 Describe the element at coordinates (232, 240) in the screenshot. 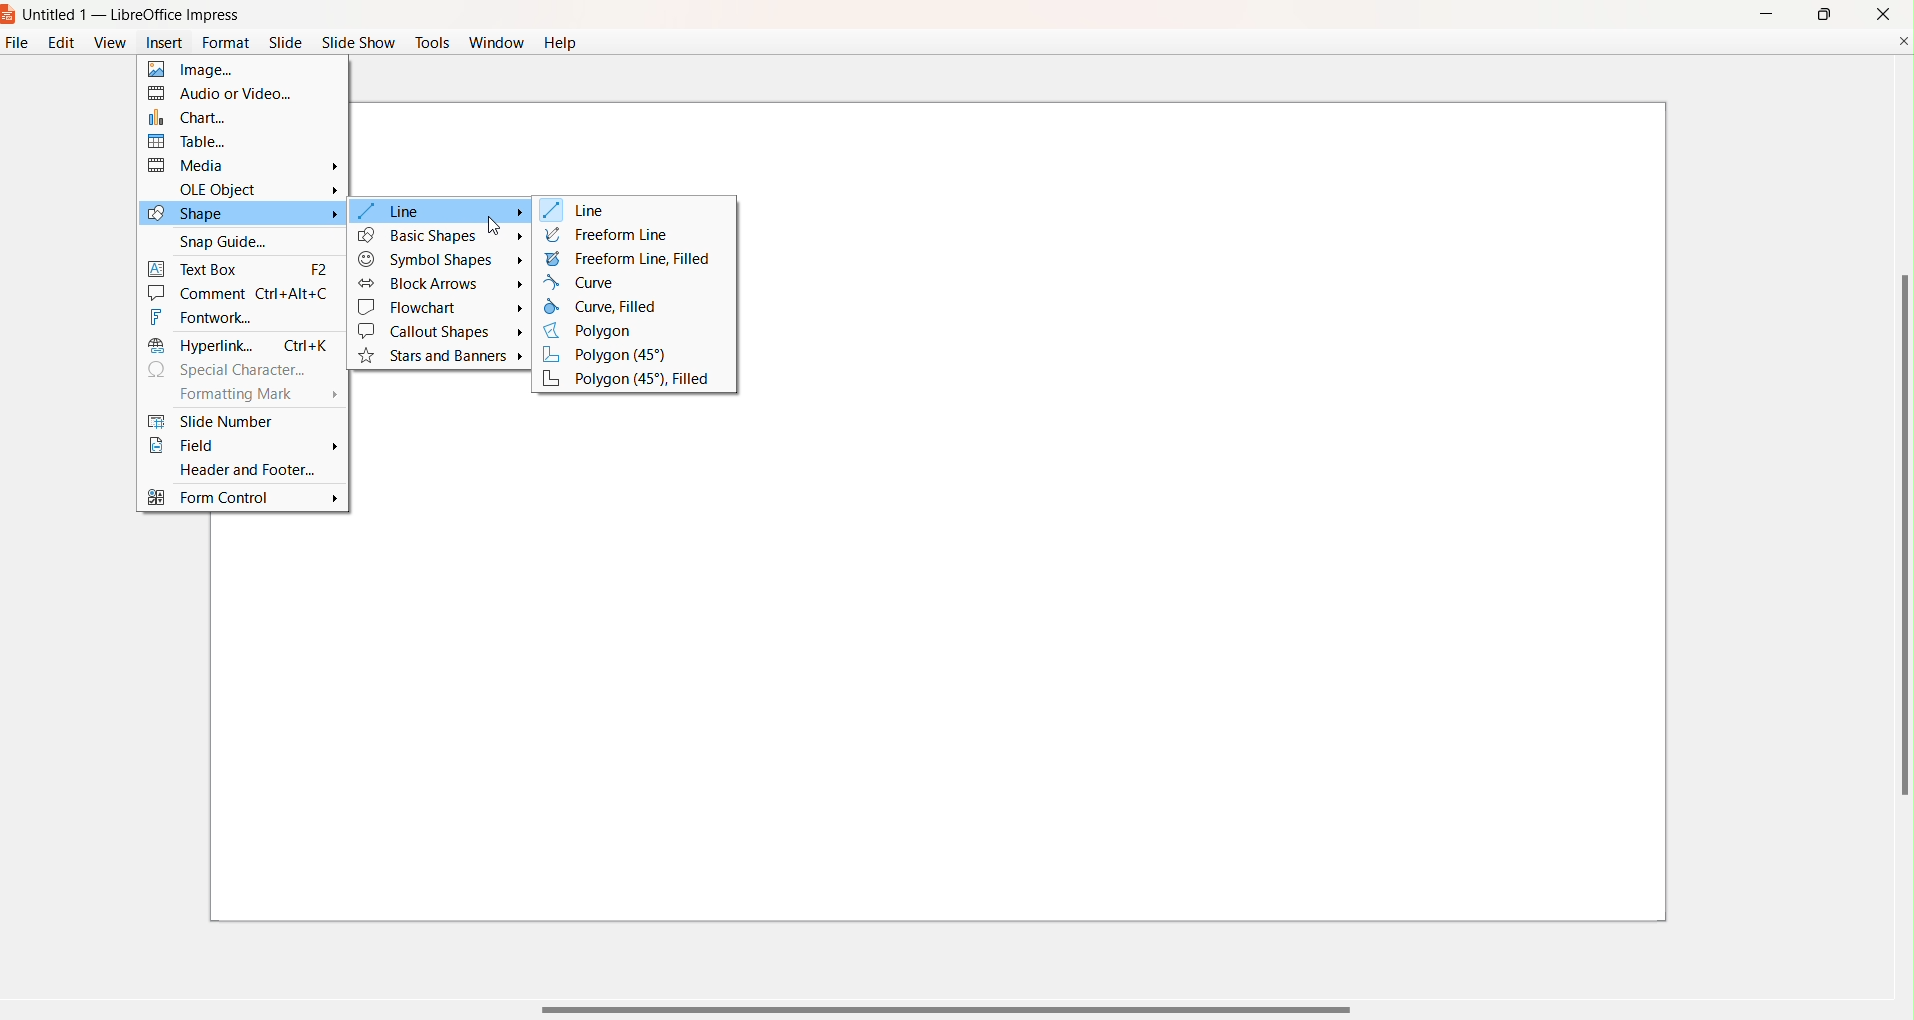

I see `Snap Guide` at that location.